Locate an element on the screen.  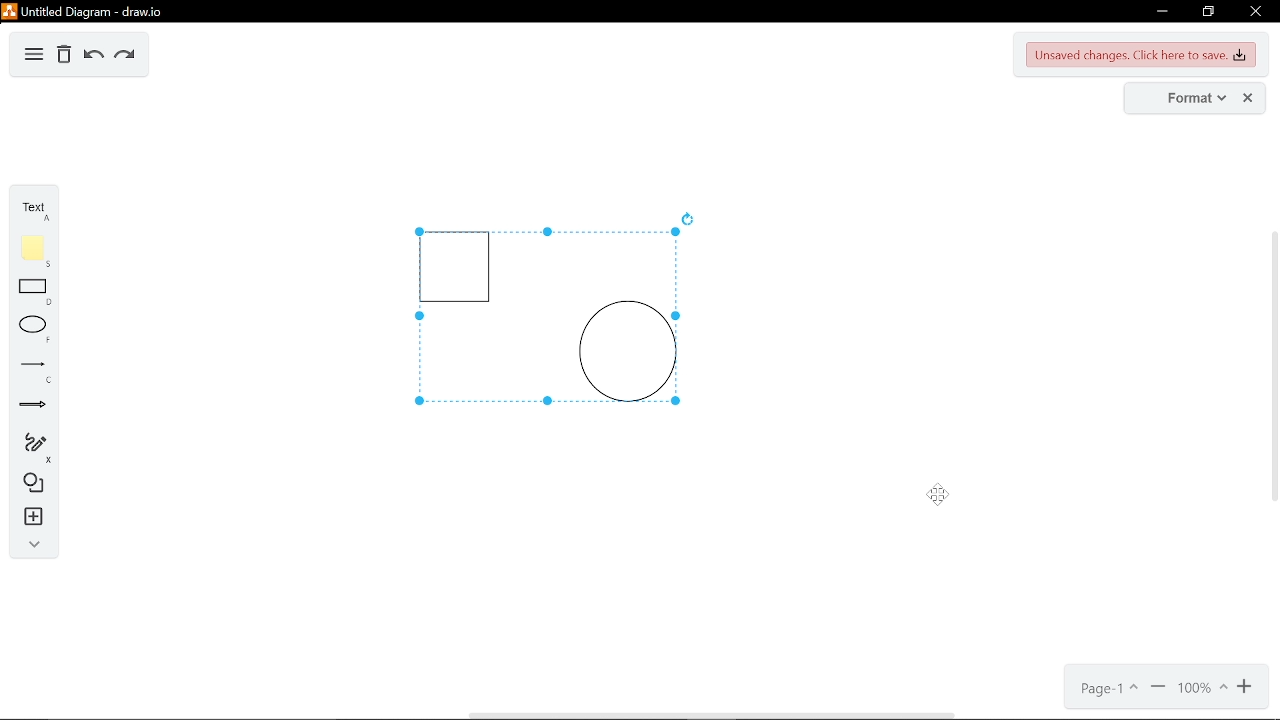
zoom out is located at coordinates (1246, 688).